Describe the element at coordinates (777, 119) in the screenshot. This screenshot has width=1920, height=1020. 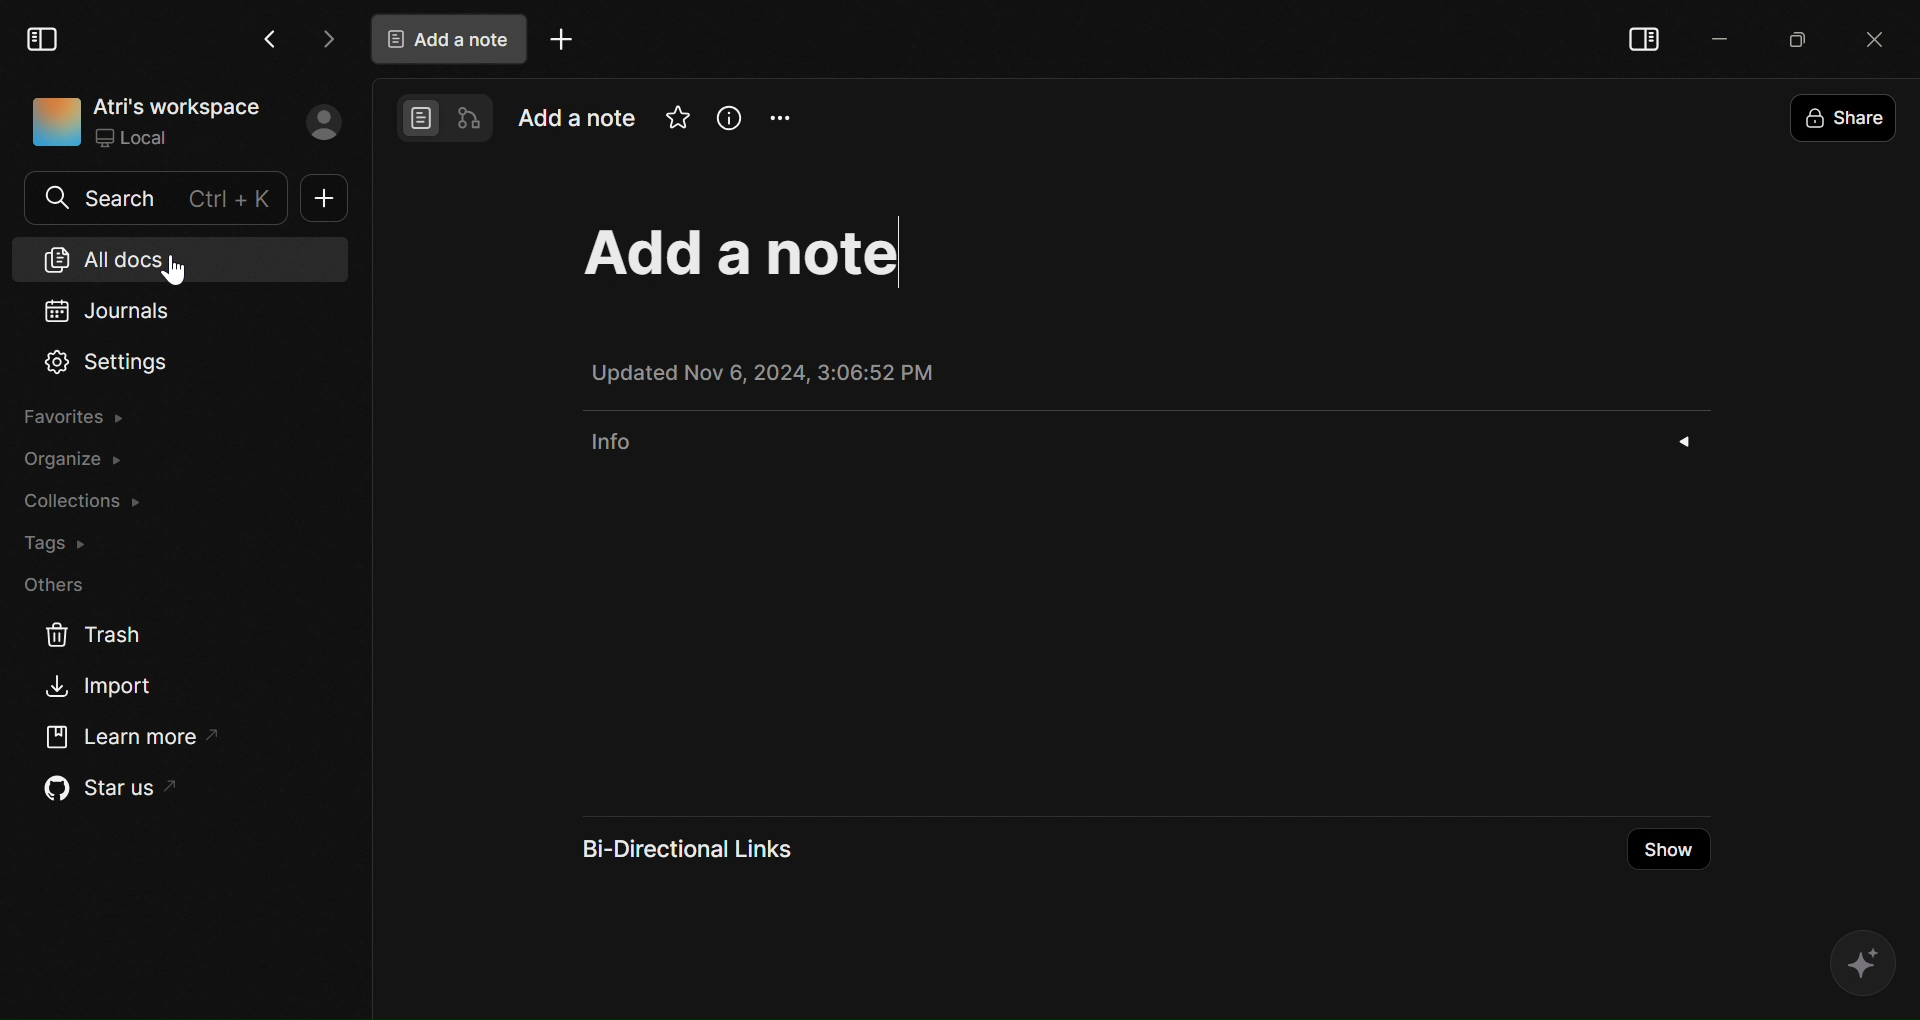
I see `Options` at that location.